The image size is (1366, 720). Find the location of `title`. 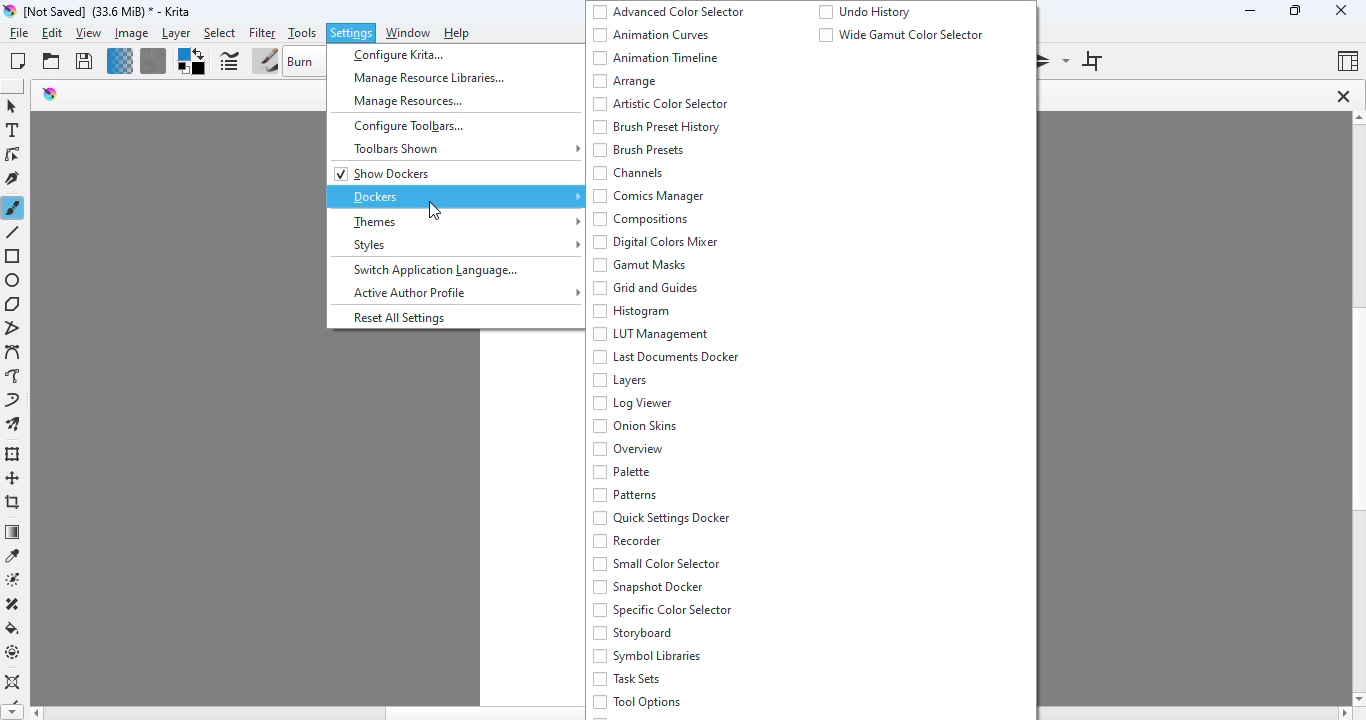

title is located at coordinates (108, 11).